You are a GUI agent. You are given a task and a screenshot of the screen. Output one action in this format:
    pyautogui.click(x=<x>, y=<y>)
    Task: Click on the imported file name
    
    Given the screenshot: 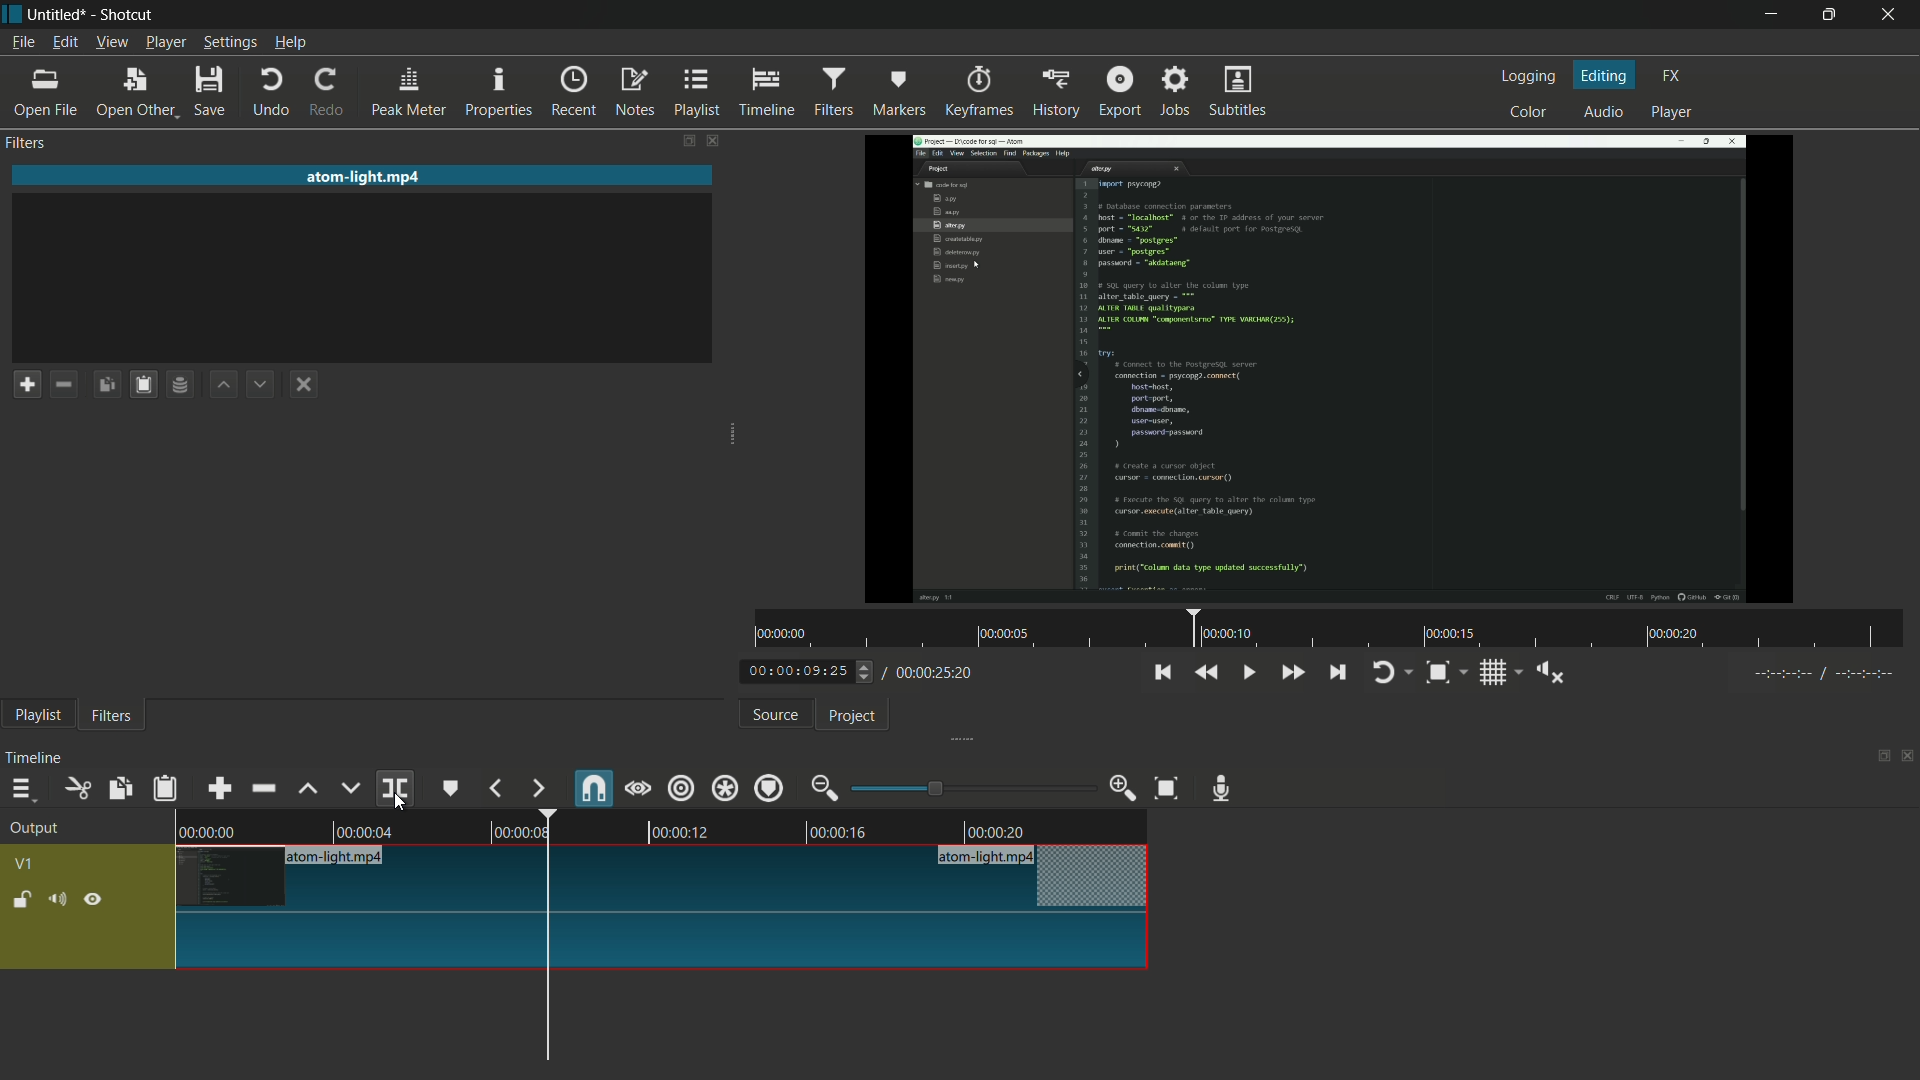 What is the action you would take?
    pyautogui.click(x=365, y=176)
    